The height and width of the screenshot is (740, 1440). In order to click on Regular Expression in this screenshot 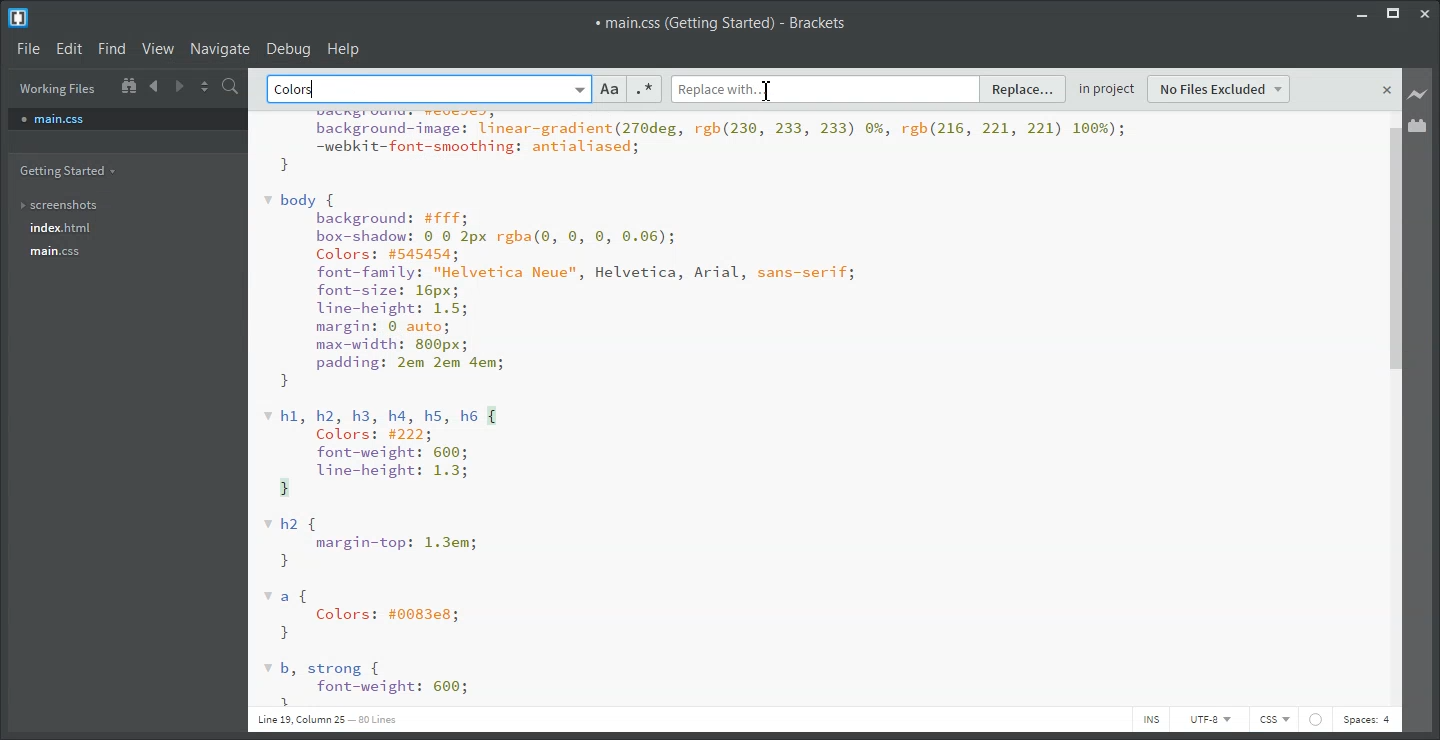, I will do `click(644, 89)`.